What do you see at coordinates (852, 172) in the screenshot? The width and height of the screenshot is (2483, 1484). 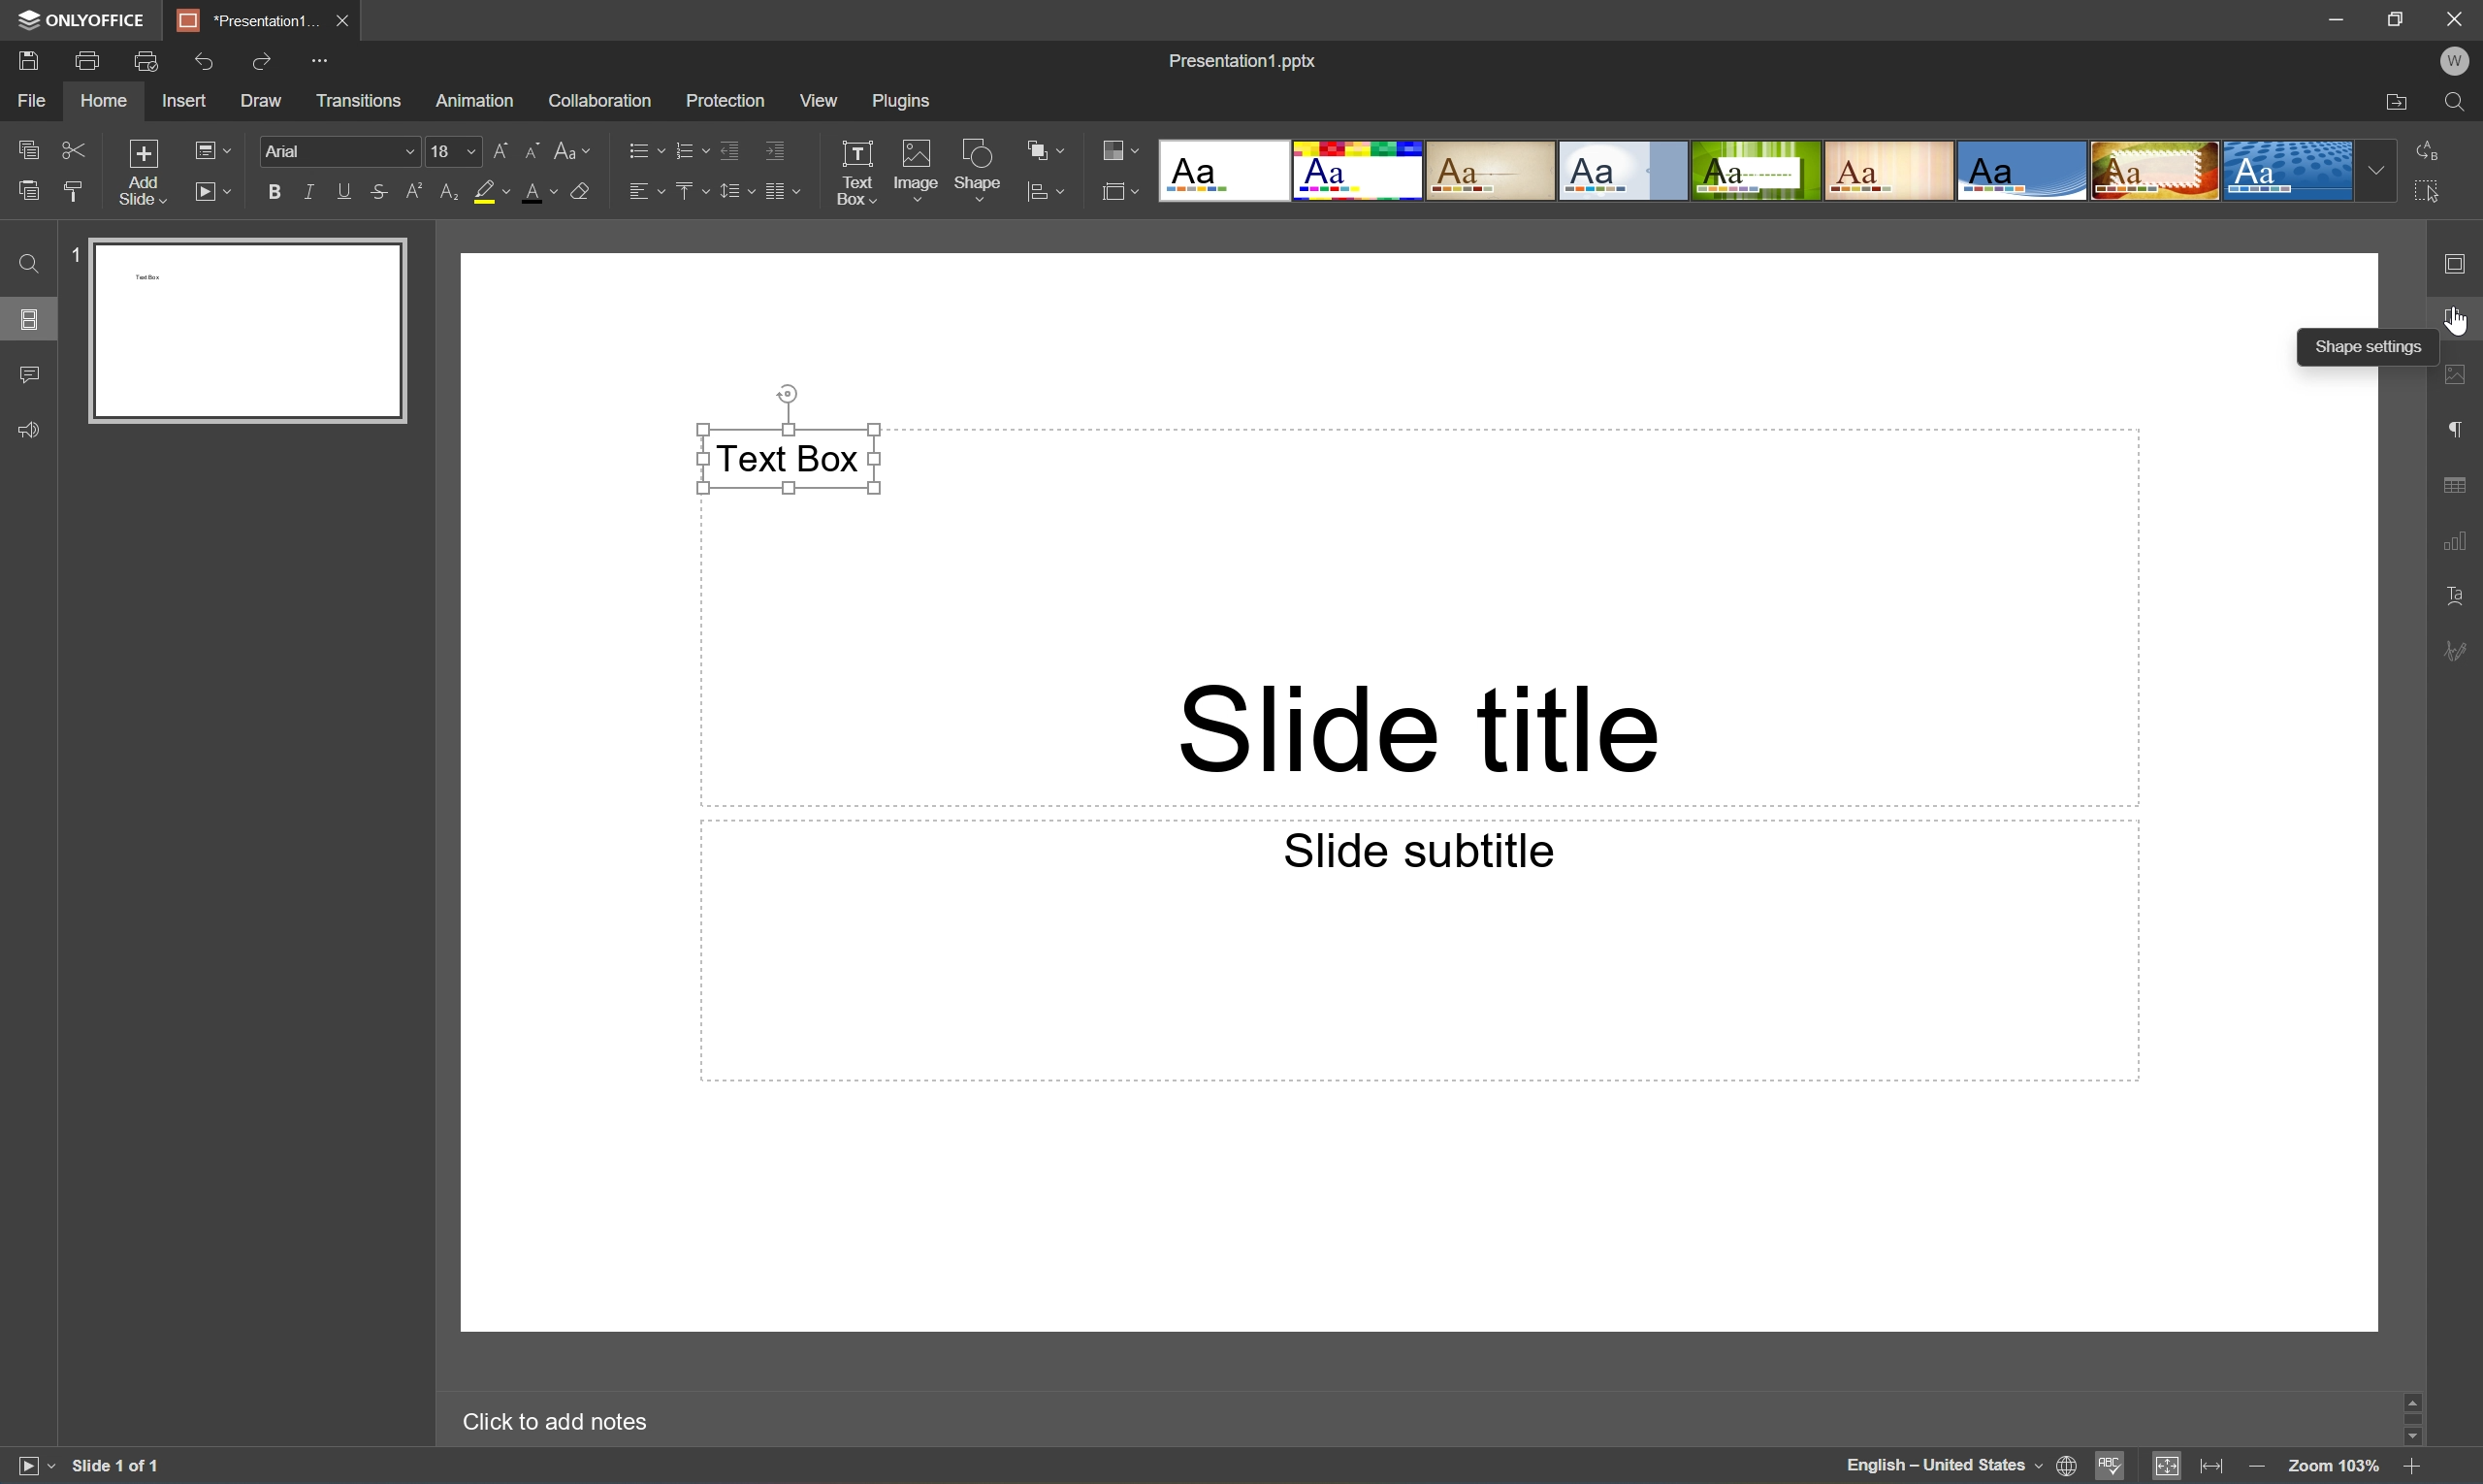 I see `Text Box` at bounding box center [852, 172].